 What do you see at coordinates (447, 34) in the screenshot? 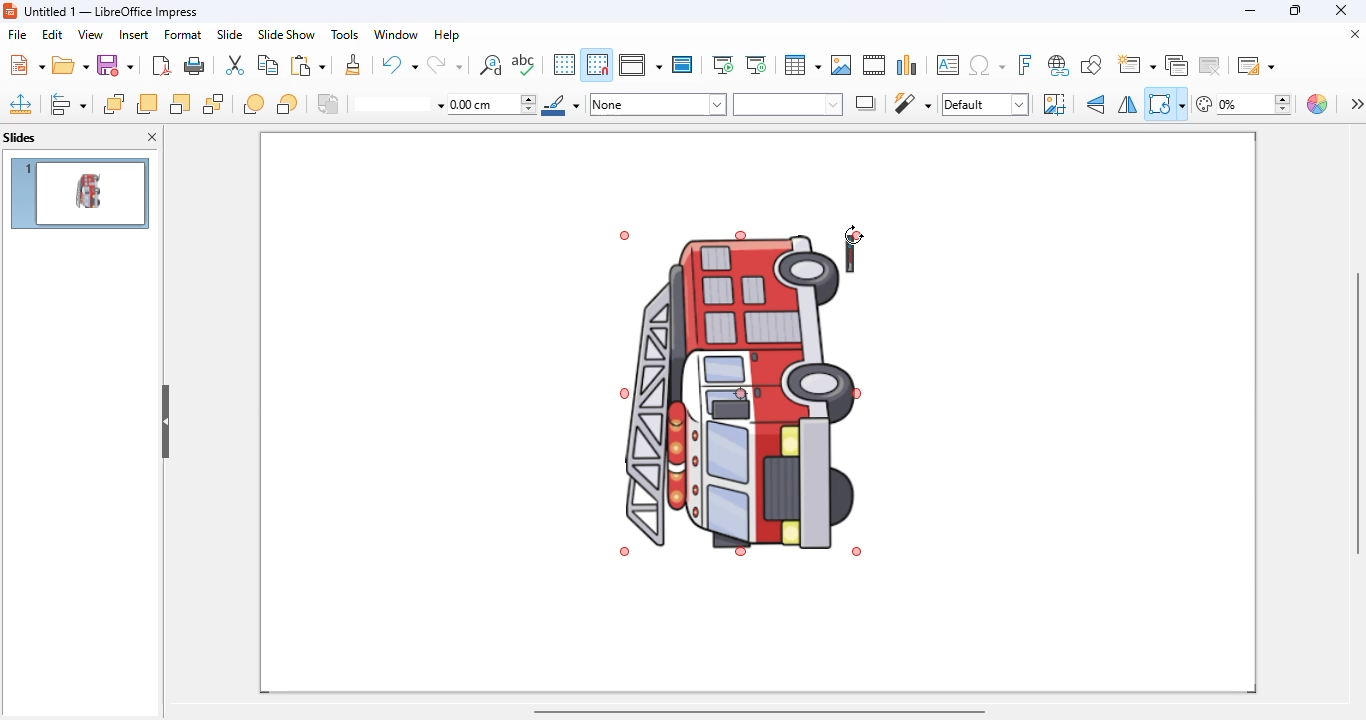
I see `help` at bounding box center [447, 34].